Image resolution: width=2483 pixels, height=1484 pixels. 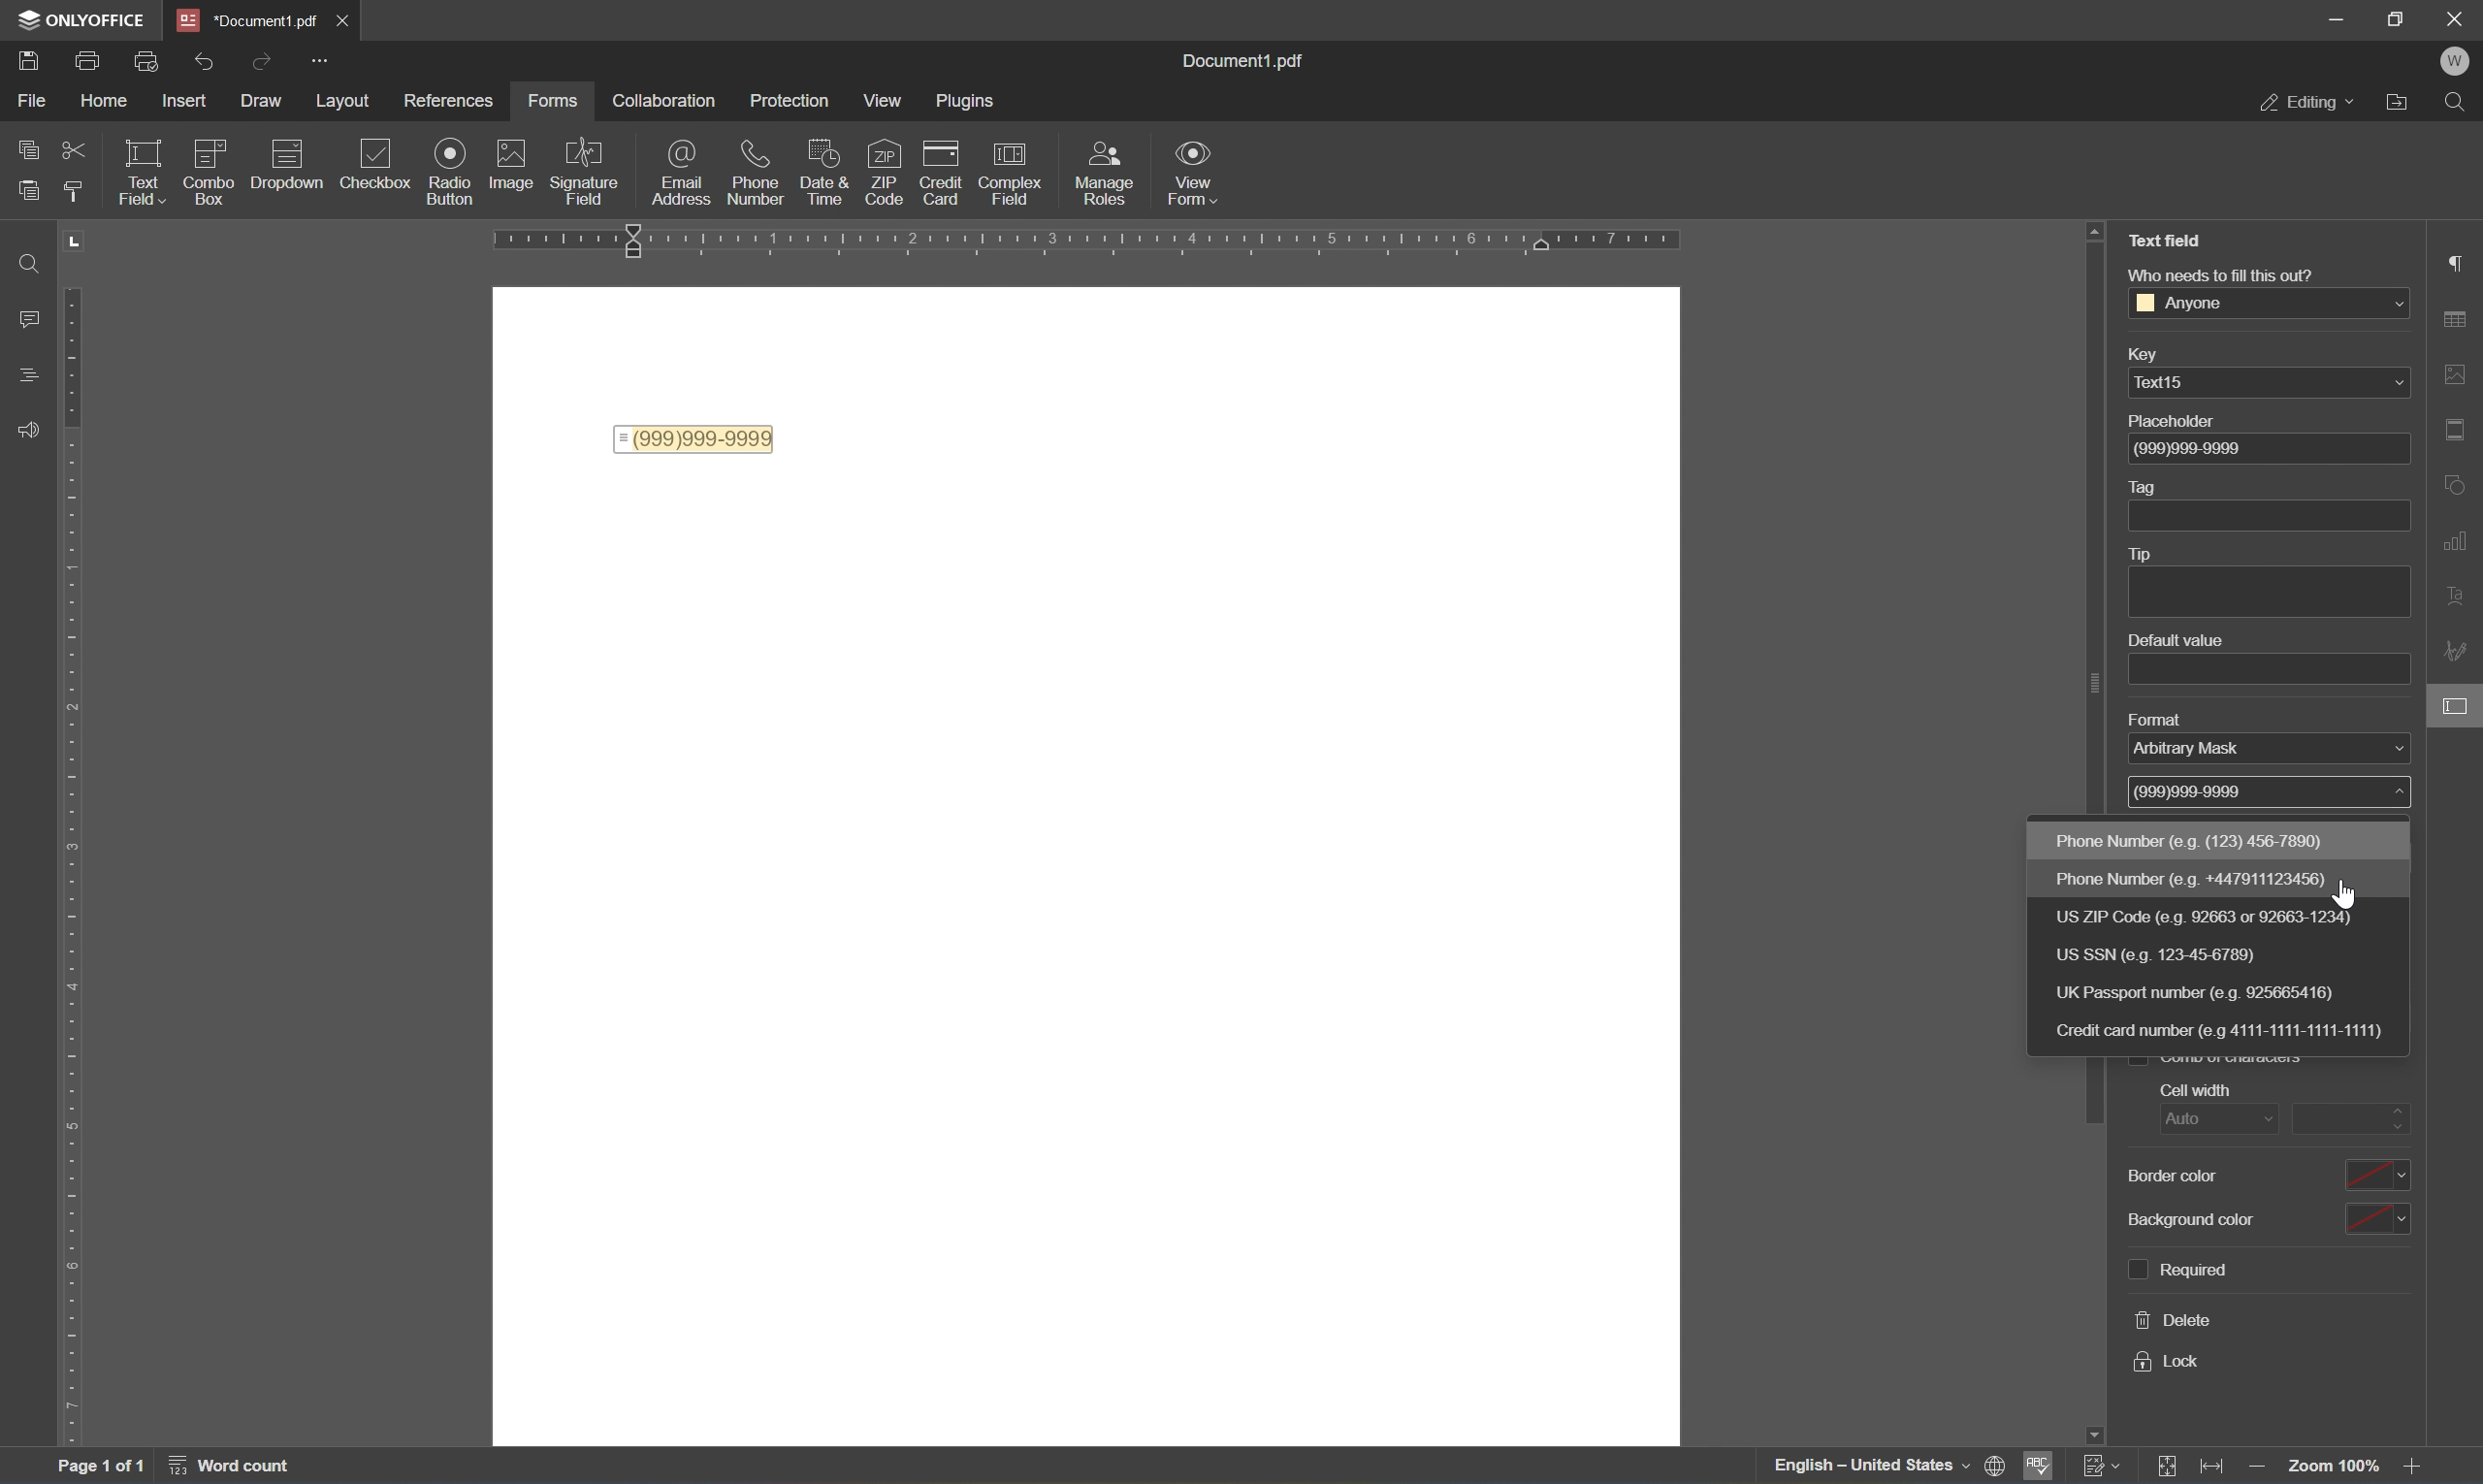 I want to click on draw, so click(x=255, y=101).